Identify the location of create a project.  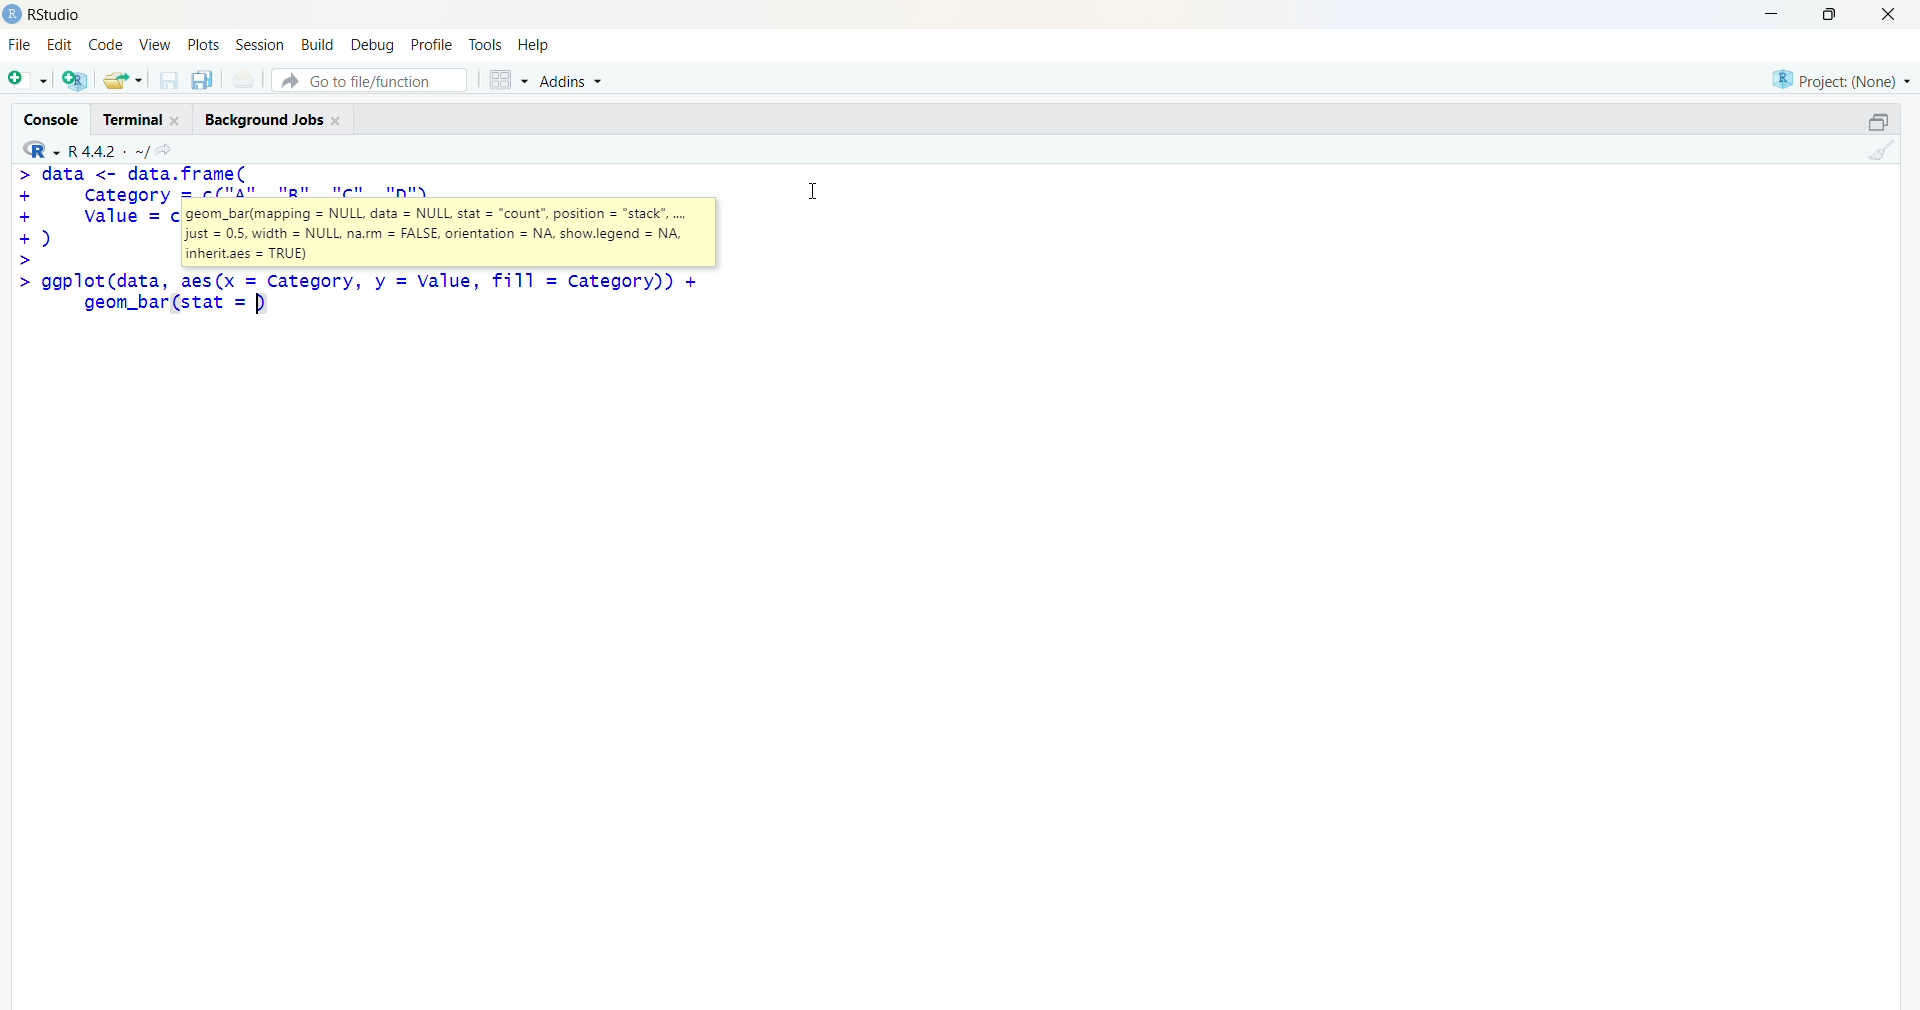
(74, 79).